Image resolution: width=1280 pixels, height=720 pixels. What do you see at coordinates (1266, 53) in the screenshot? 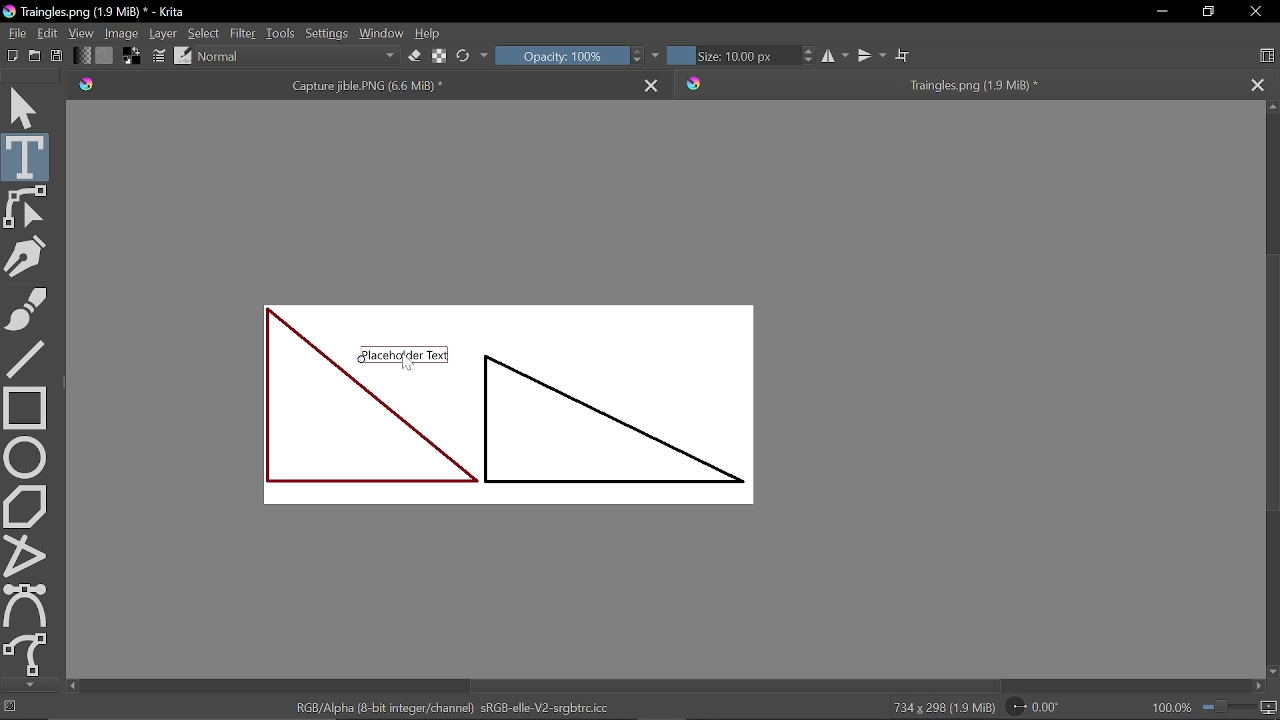
I see `Choose workspace` at bounding box center [1266, 53].